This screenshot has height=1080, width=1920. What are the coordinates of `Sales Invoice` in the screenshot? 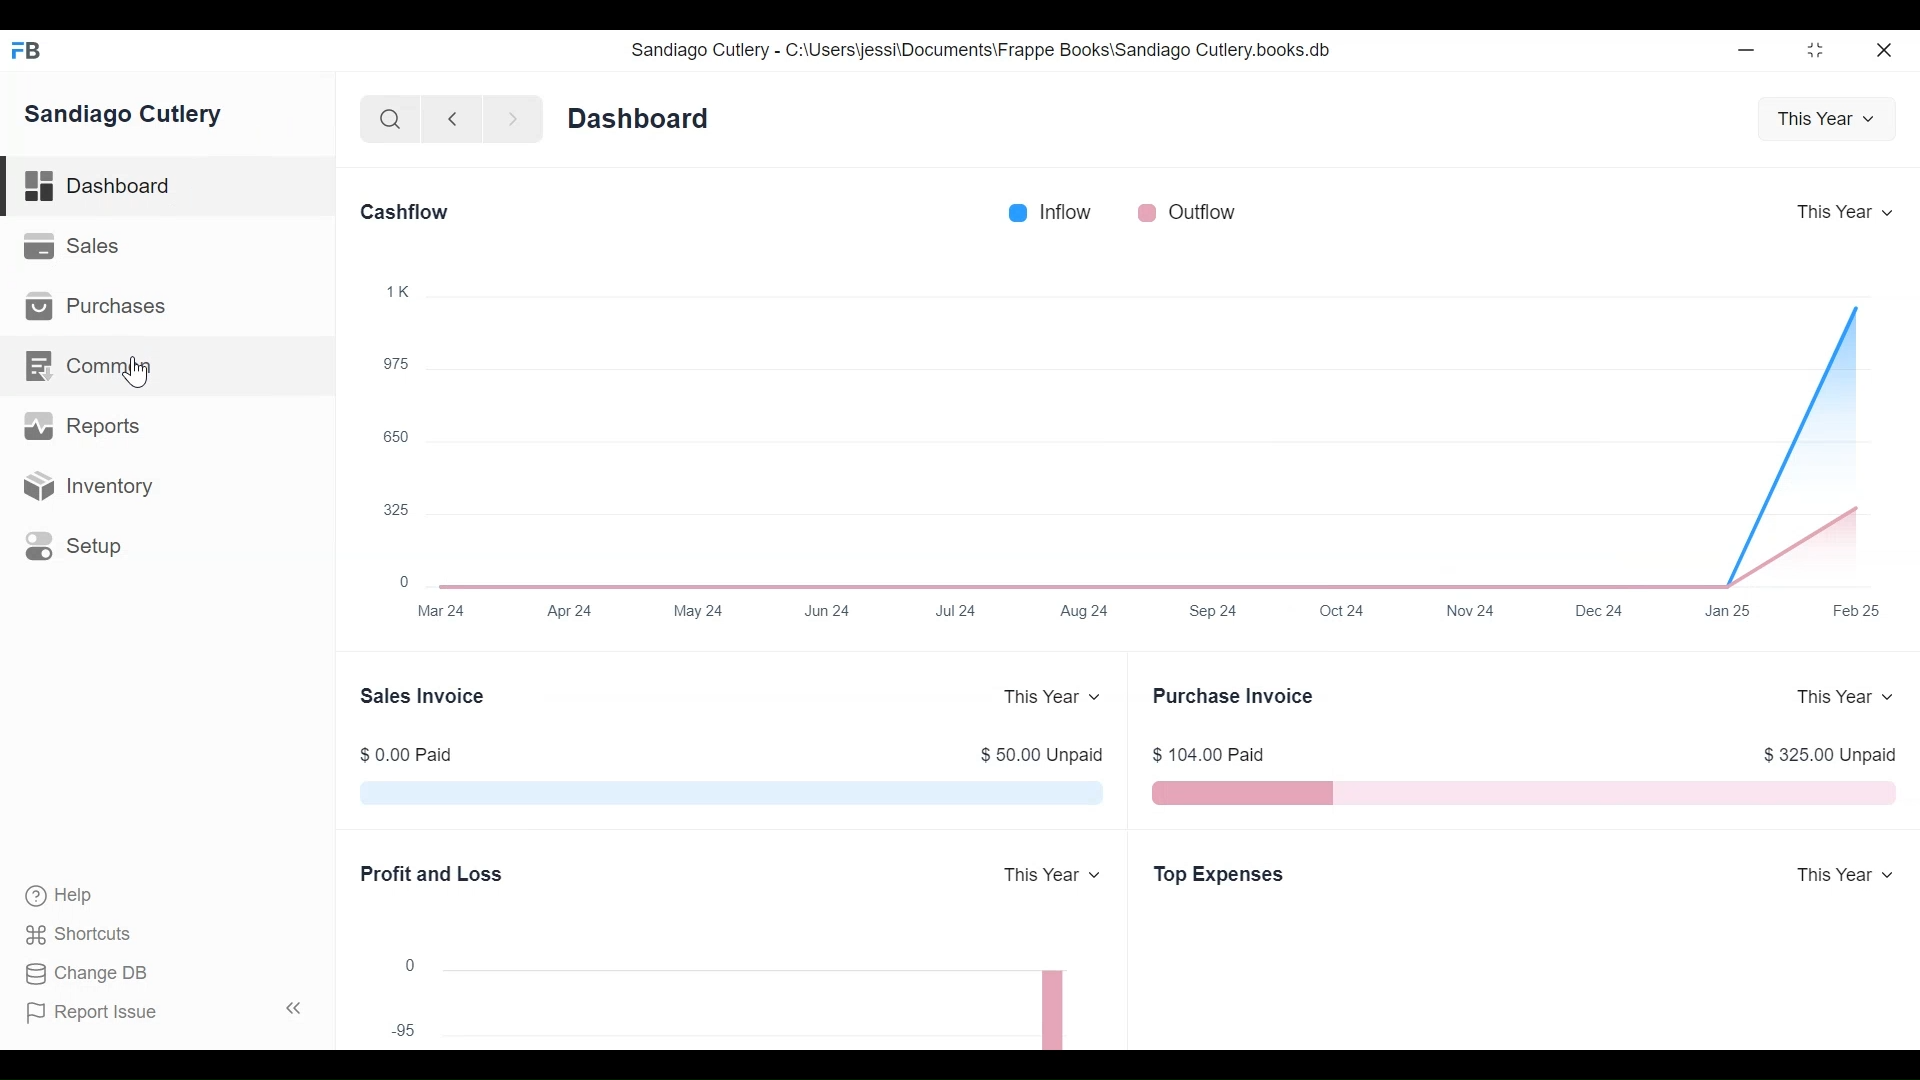 It's located at (423, 694).